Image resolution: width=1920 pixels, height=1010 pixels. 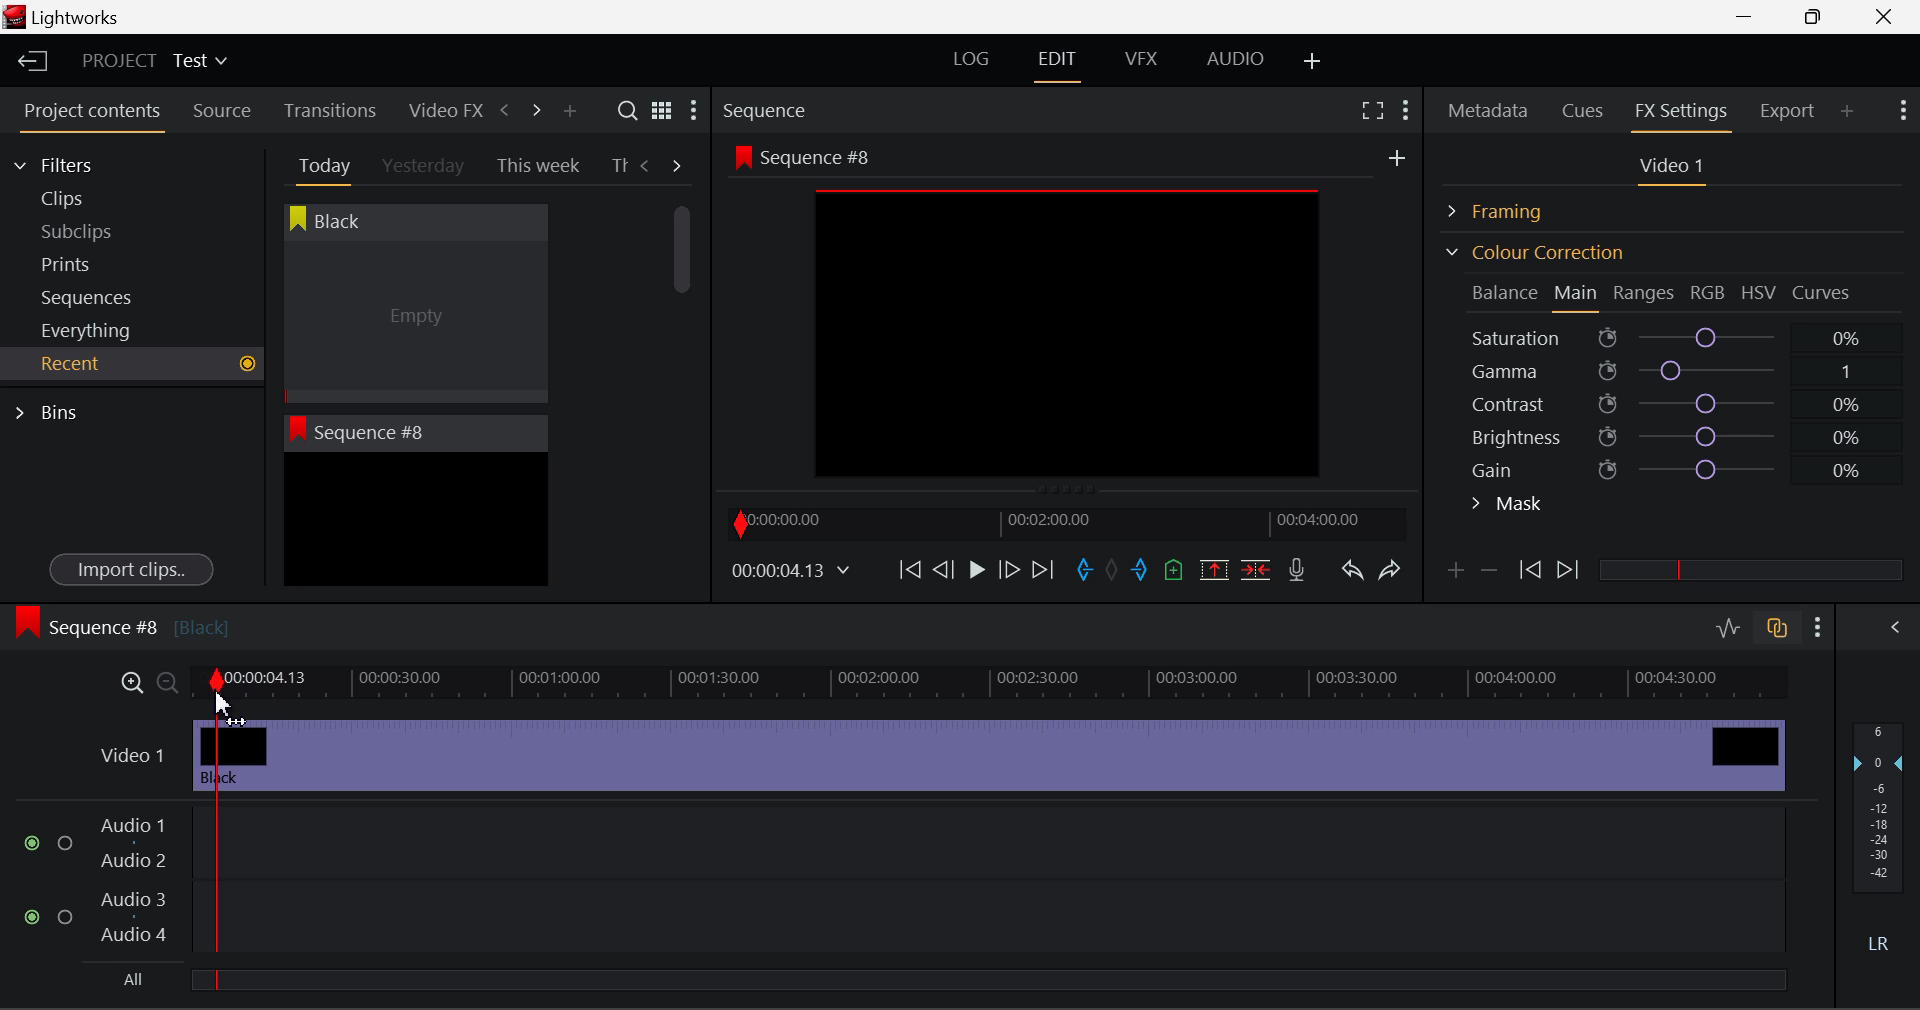 I want to click on Video 1 Settings, so click(x=1675, y=170).